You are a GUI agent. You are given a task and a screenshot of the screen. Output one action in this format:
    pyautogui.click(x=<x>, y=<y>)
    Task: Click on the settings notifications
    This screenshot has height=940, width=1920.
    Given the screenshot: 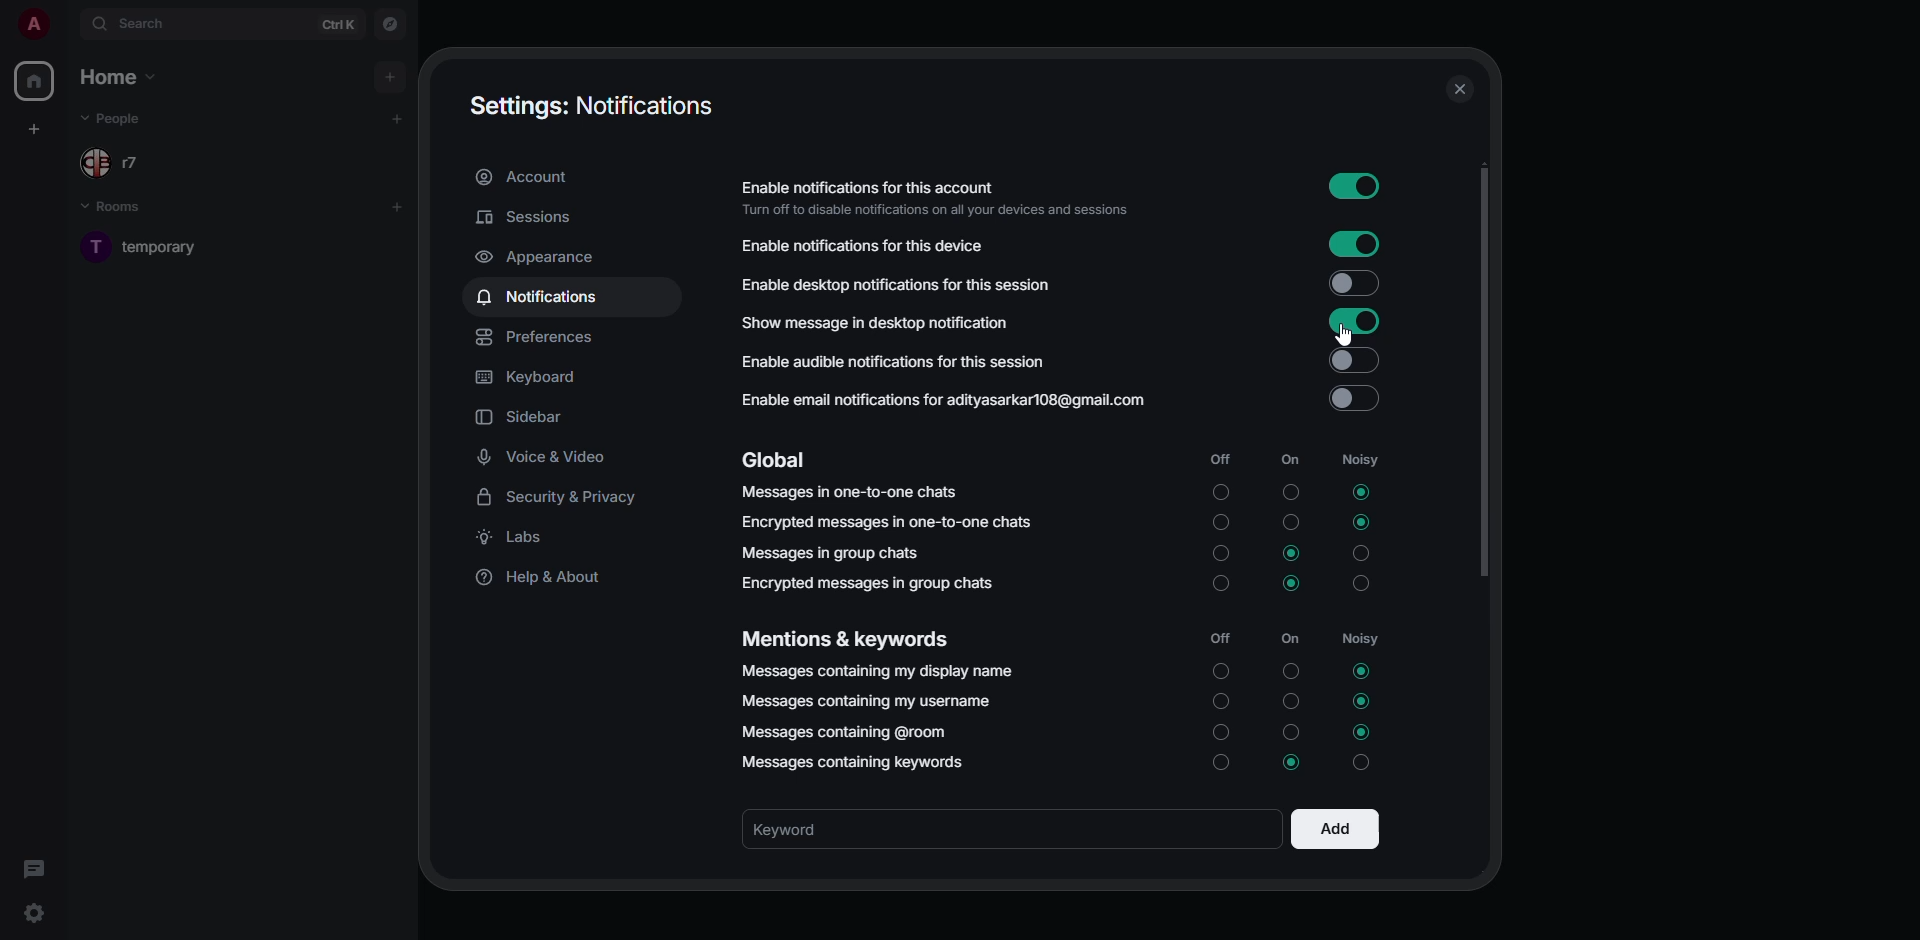 What is the action you would take?
    pyautogui.click(x=591, y=105)
    